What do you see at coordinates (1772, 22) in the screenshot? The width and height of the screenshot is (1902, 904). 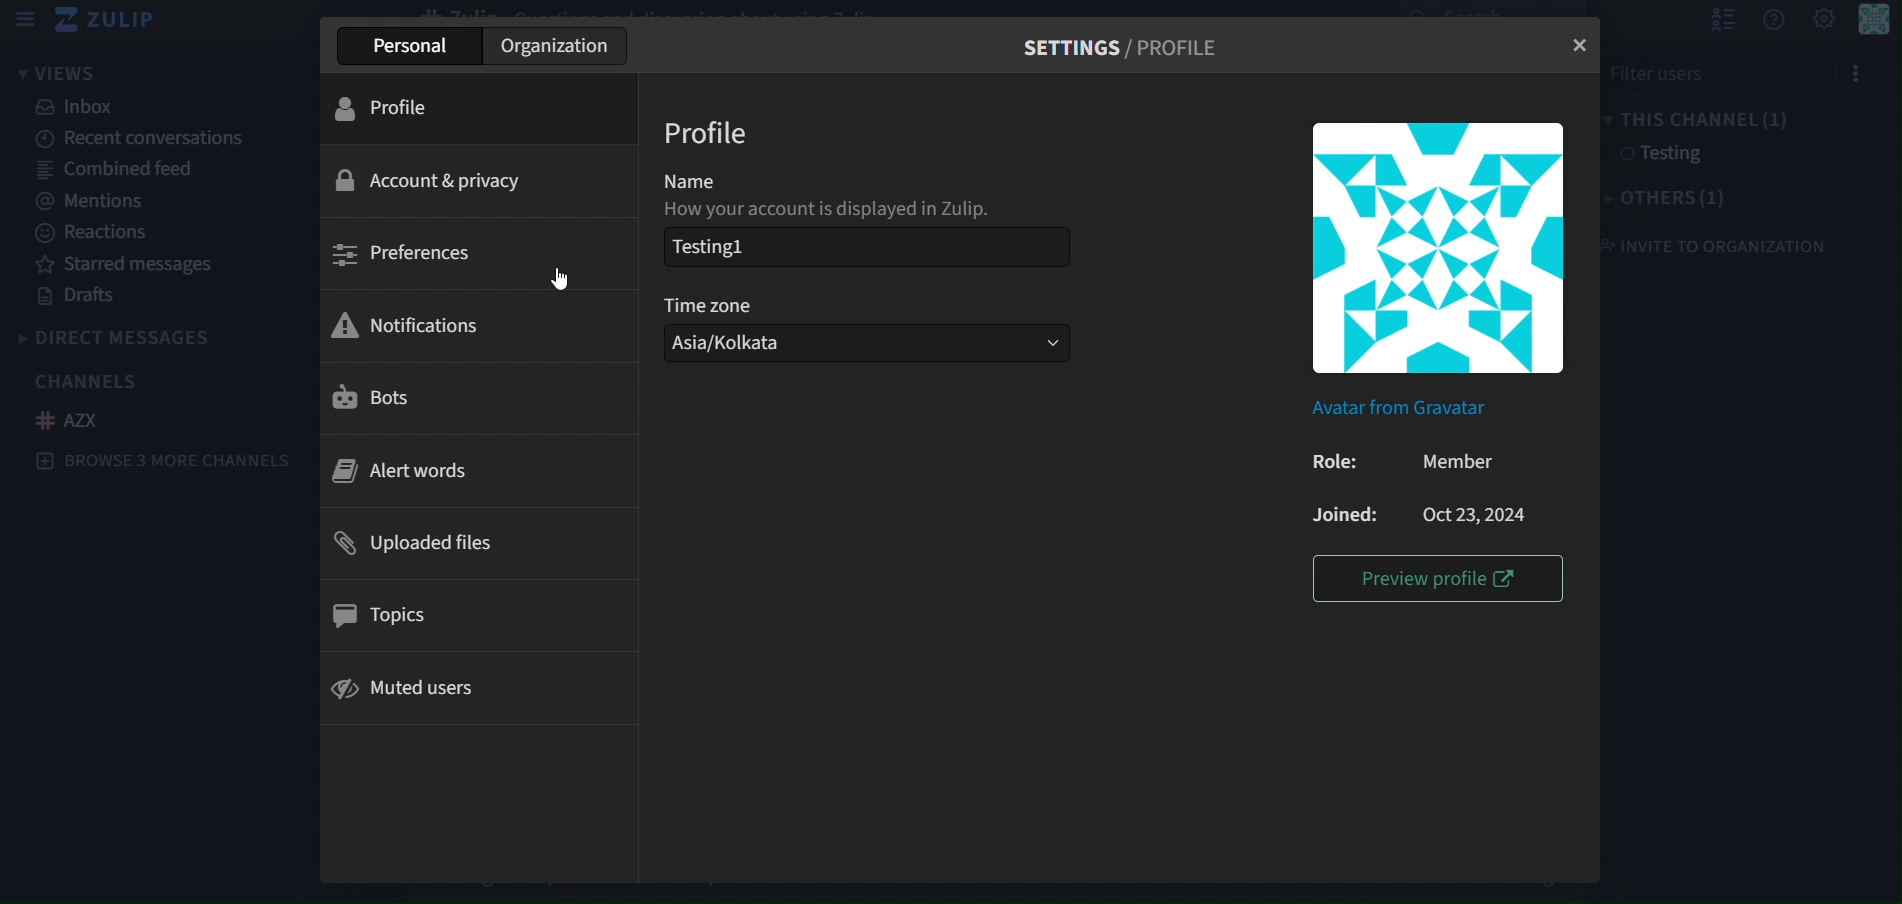 I see `get help` at bounding box center [1772, 22].